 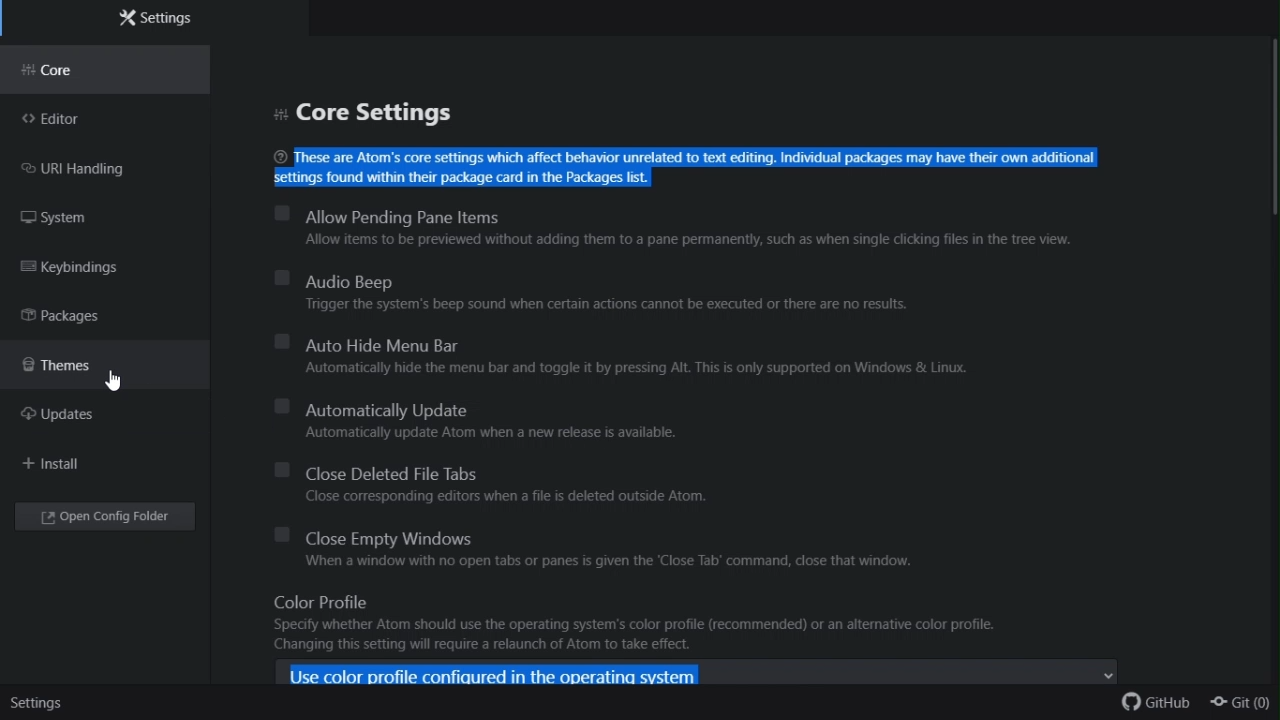 I want to click on Close deleted file tabs, so click(x=512, y=487).